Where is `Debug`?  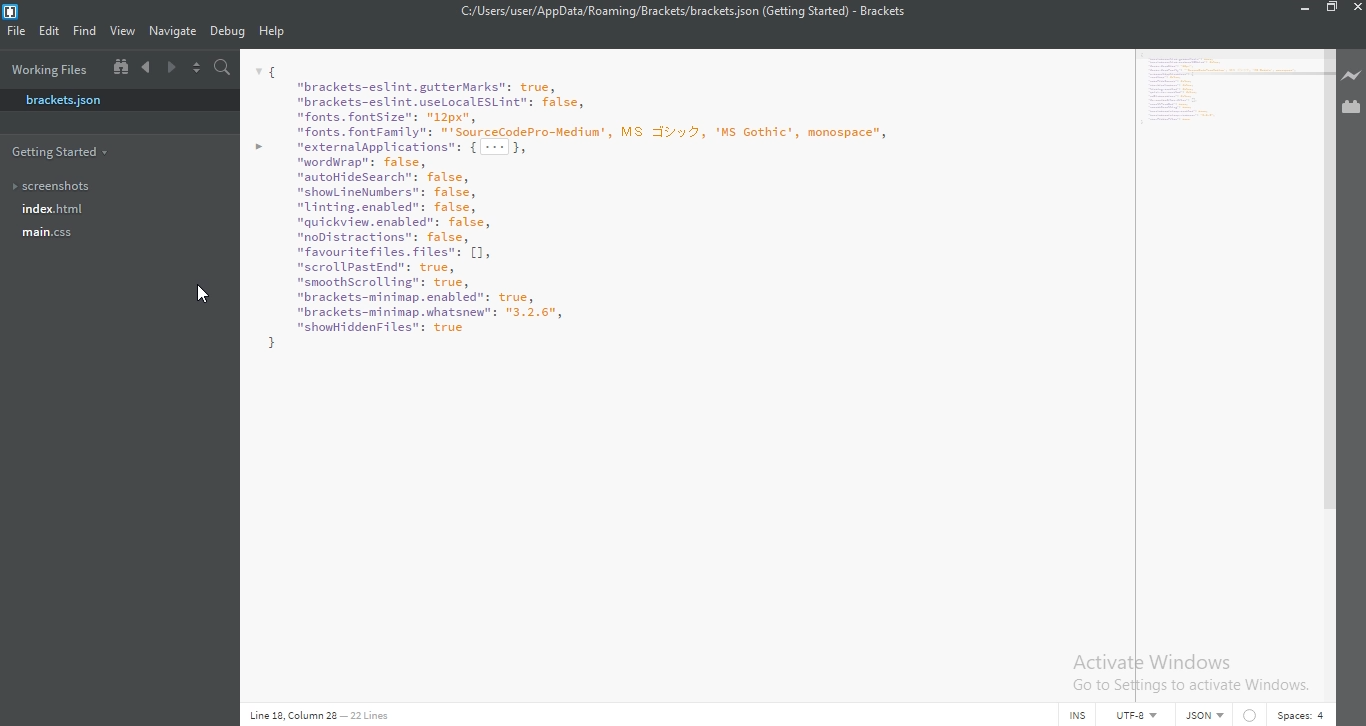 Debug is located at coordinates (227, 33).